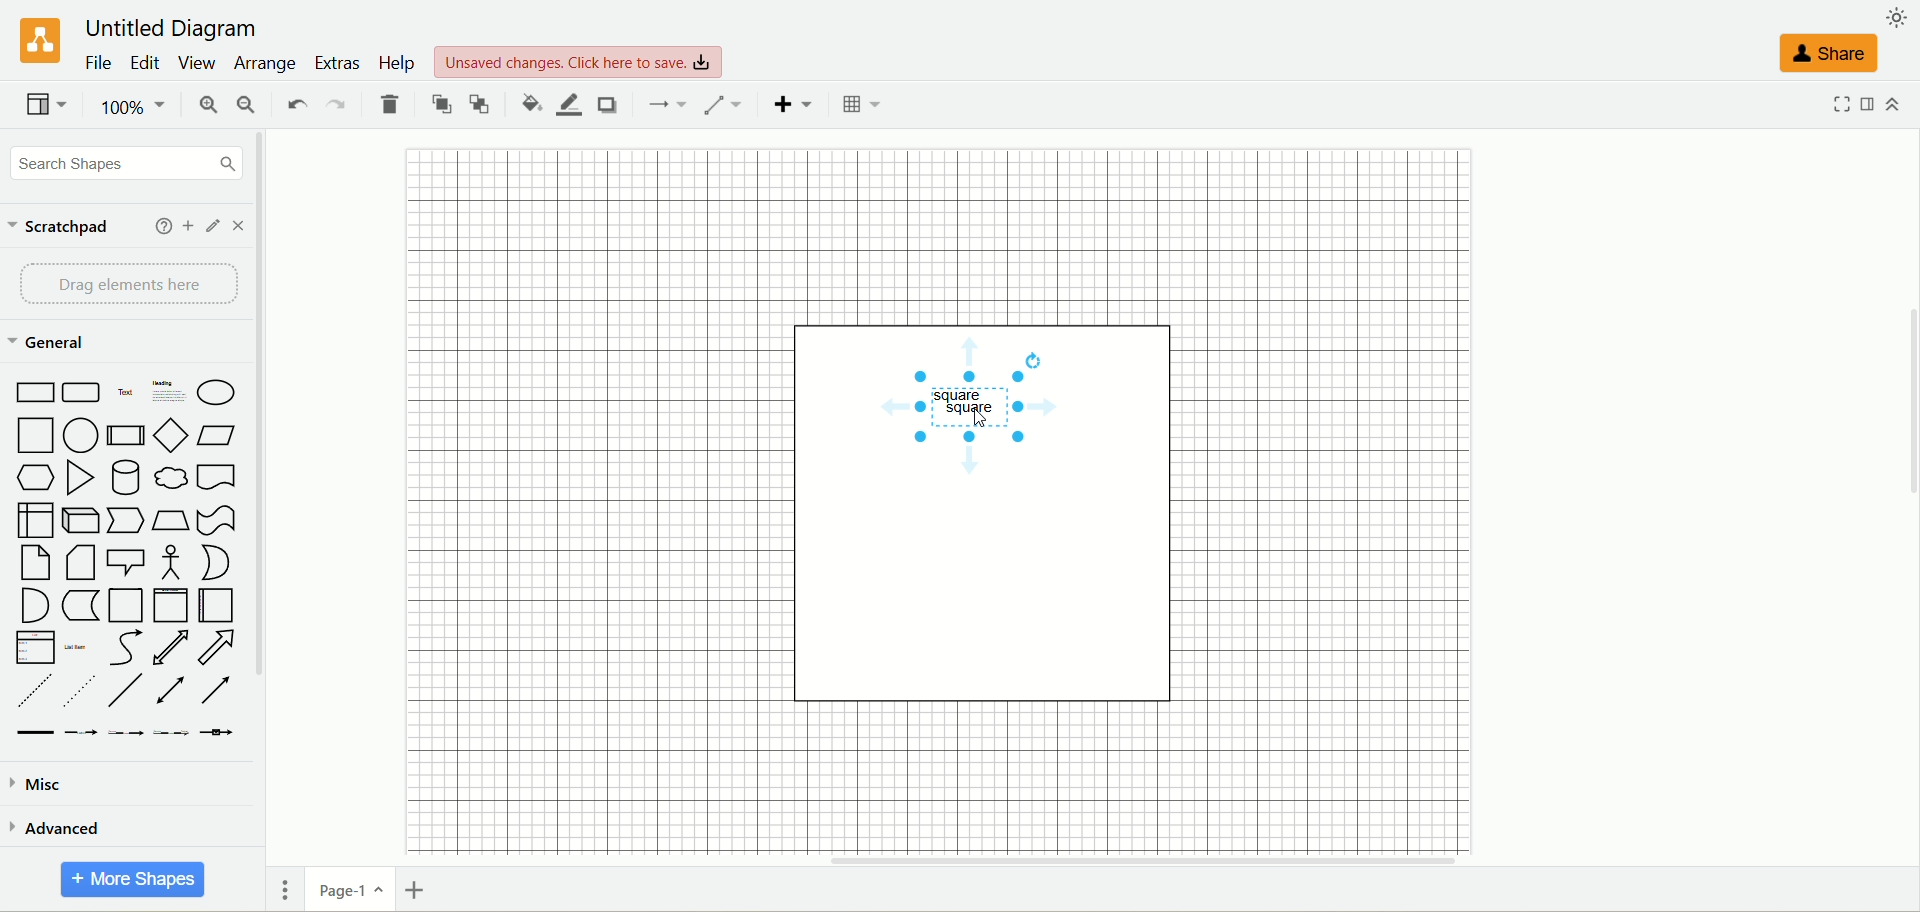 The image size is (1920, 912). What do you see at coordinates (274, 489) in the screenshot?
I see `vertical scroll bar` at bounding box center [274, 489].